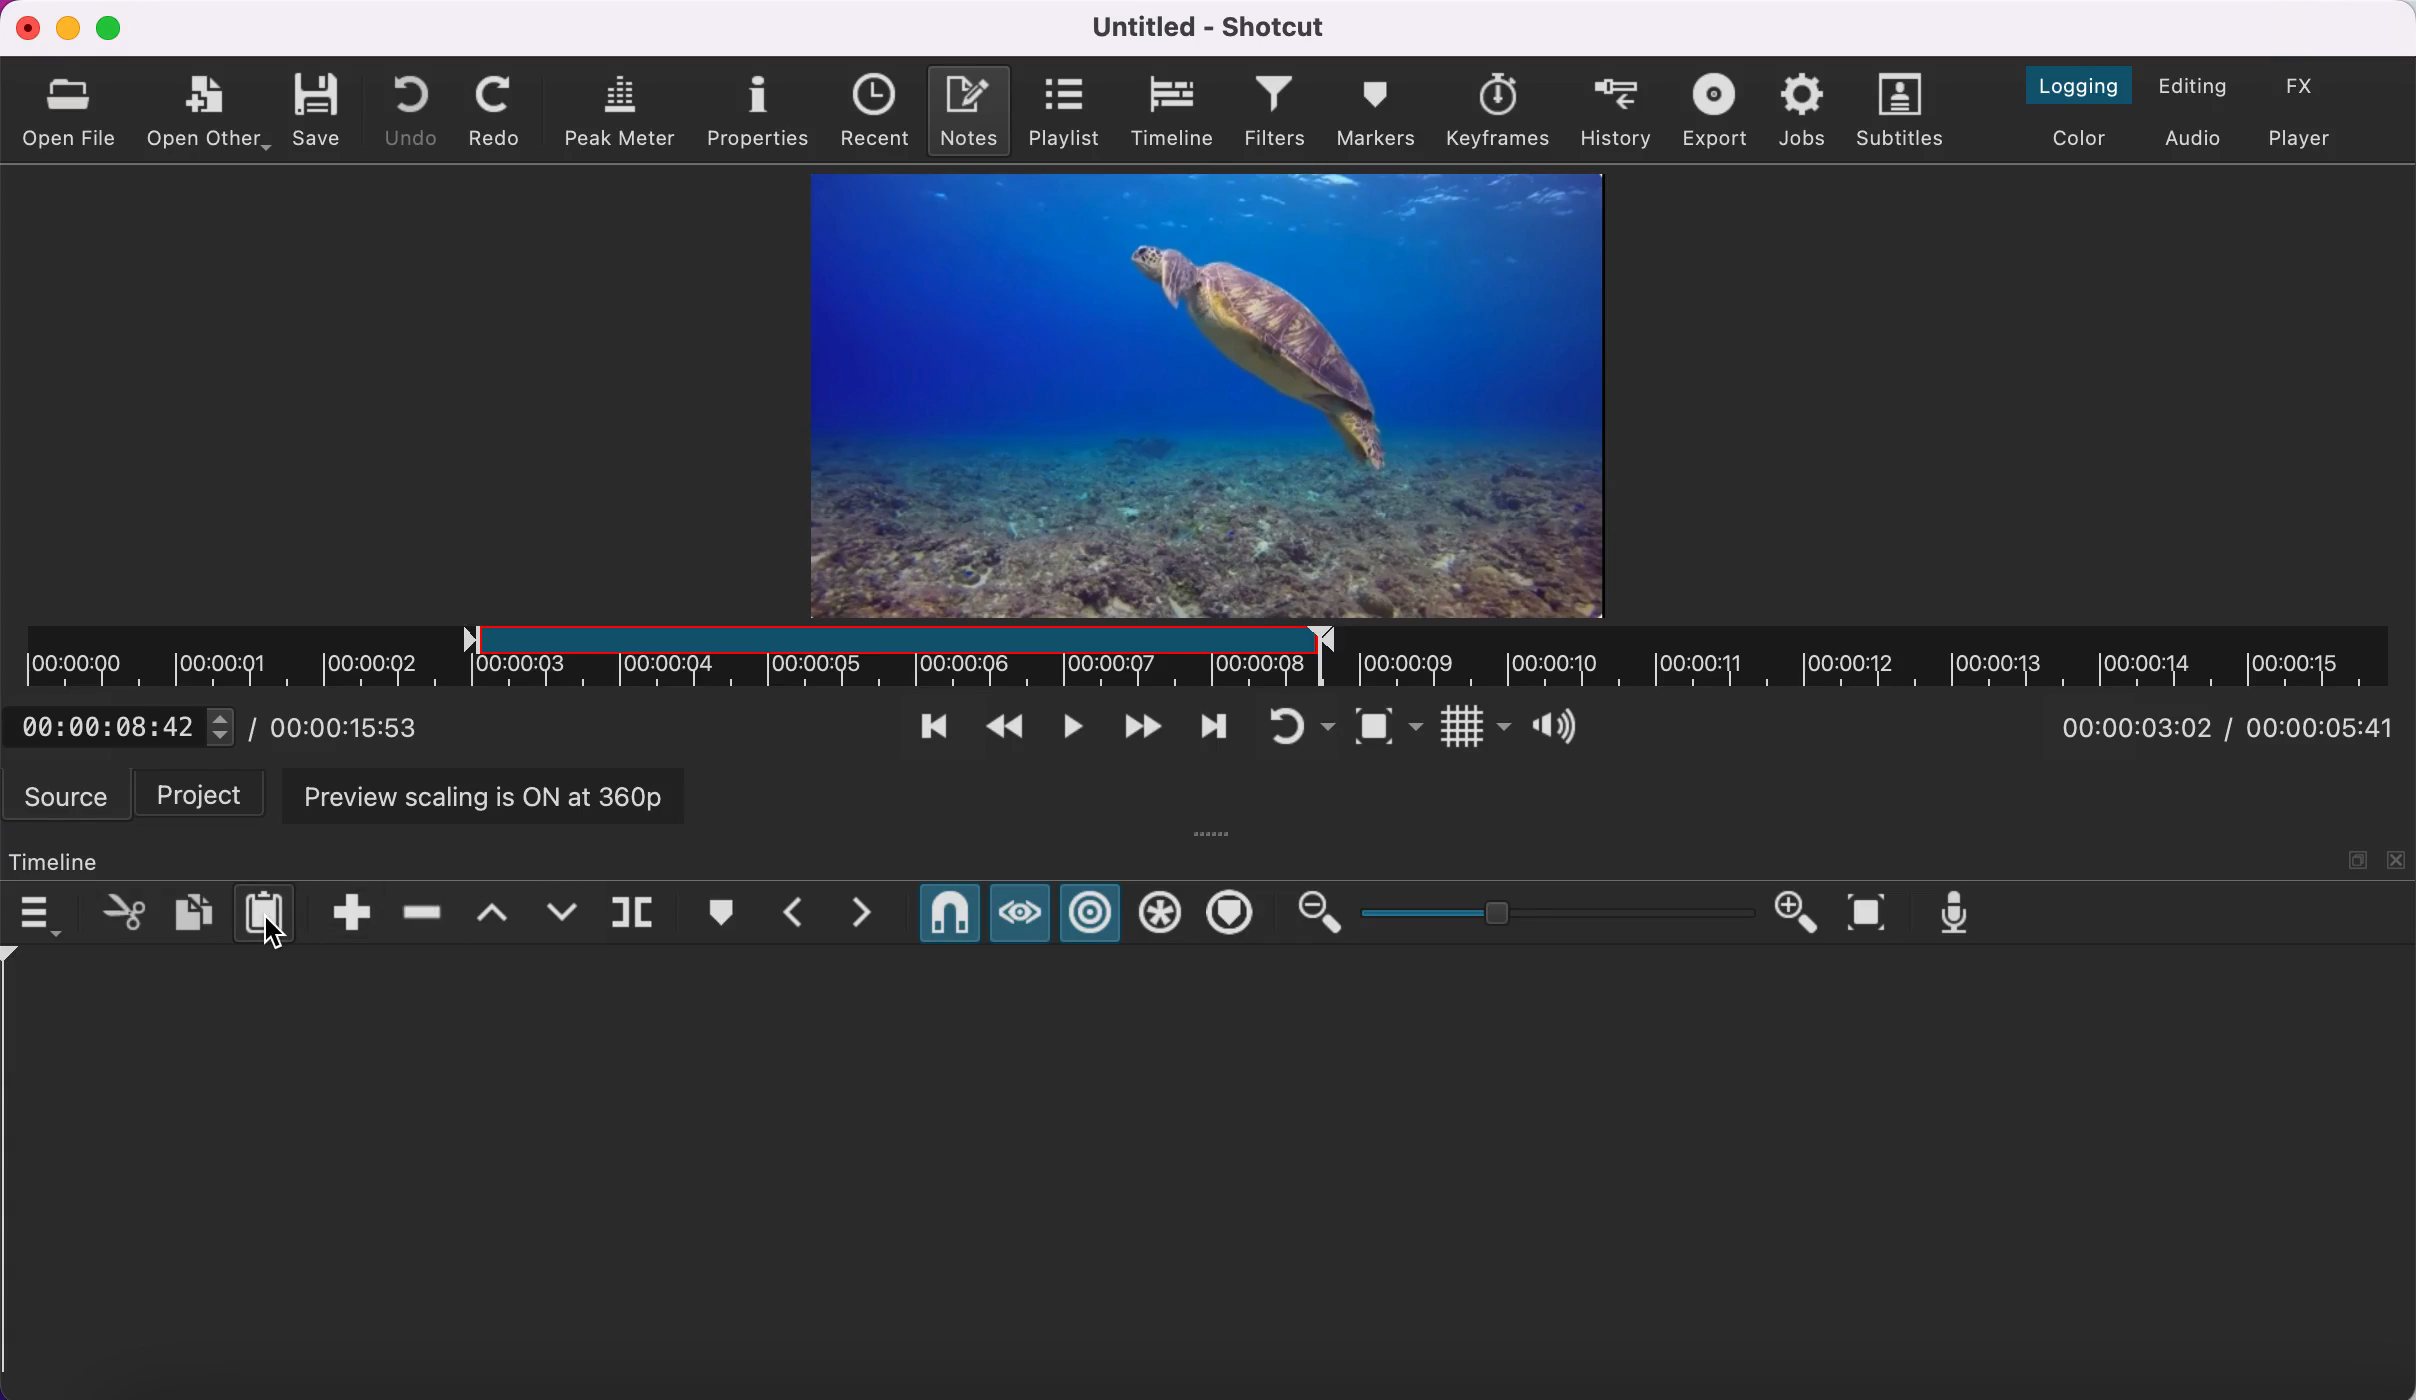 This screenshot has height=1400, width=2416. What do you see at coordinates (971, 110) in the screenshot?
I see `notes` at bounding box center [971, 110].